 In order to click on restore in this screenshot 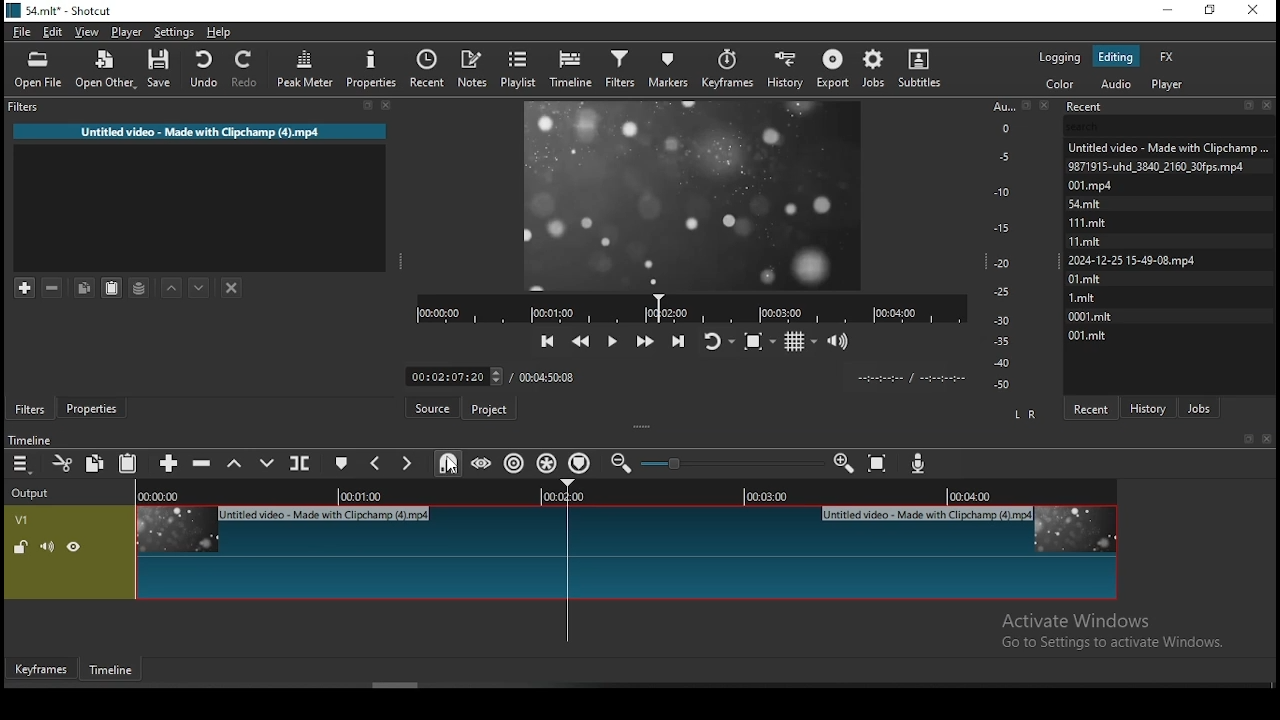, I will do `click(1210, 10)`.